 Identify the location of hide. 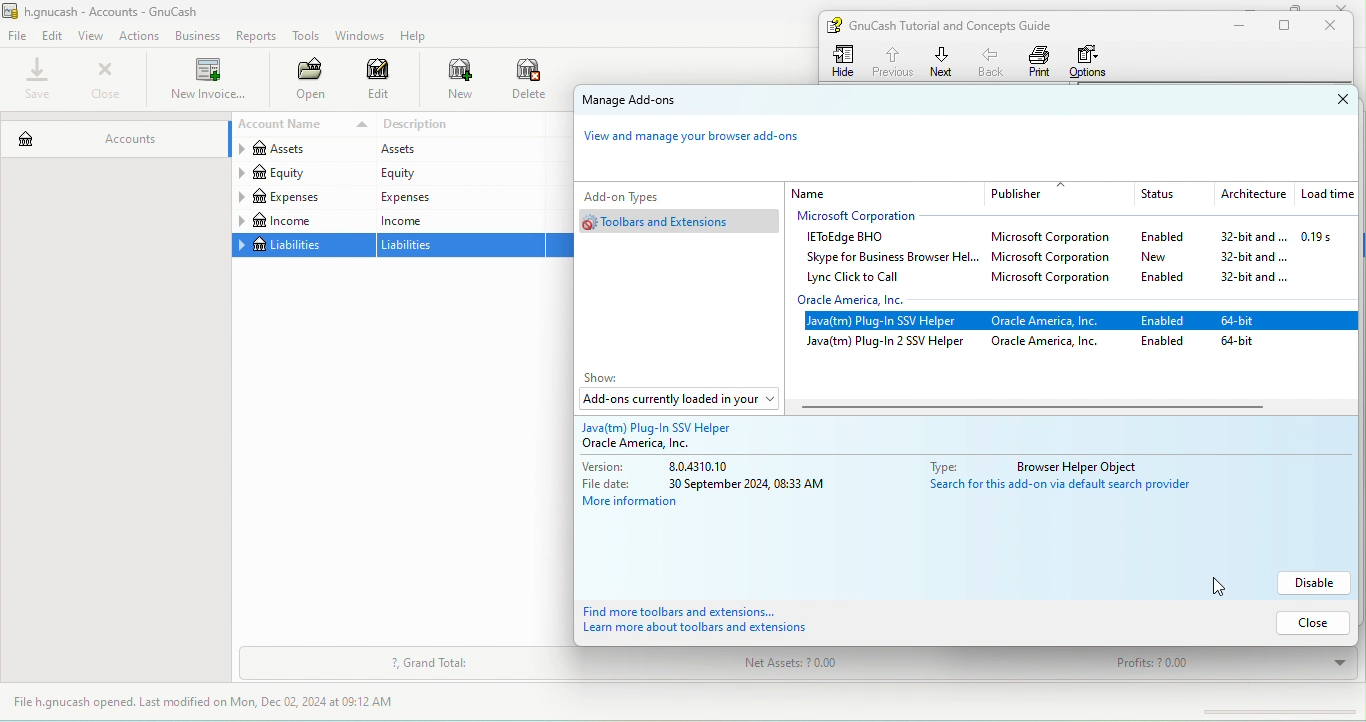
(846, 61).